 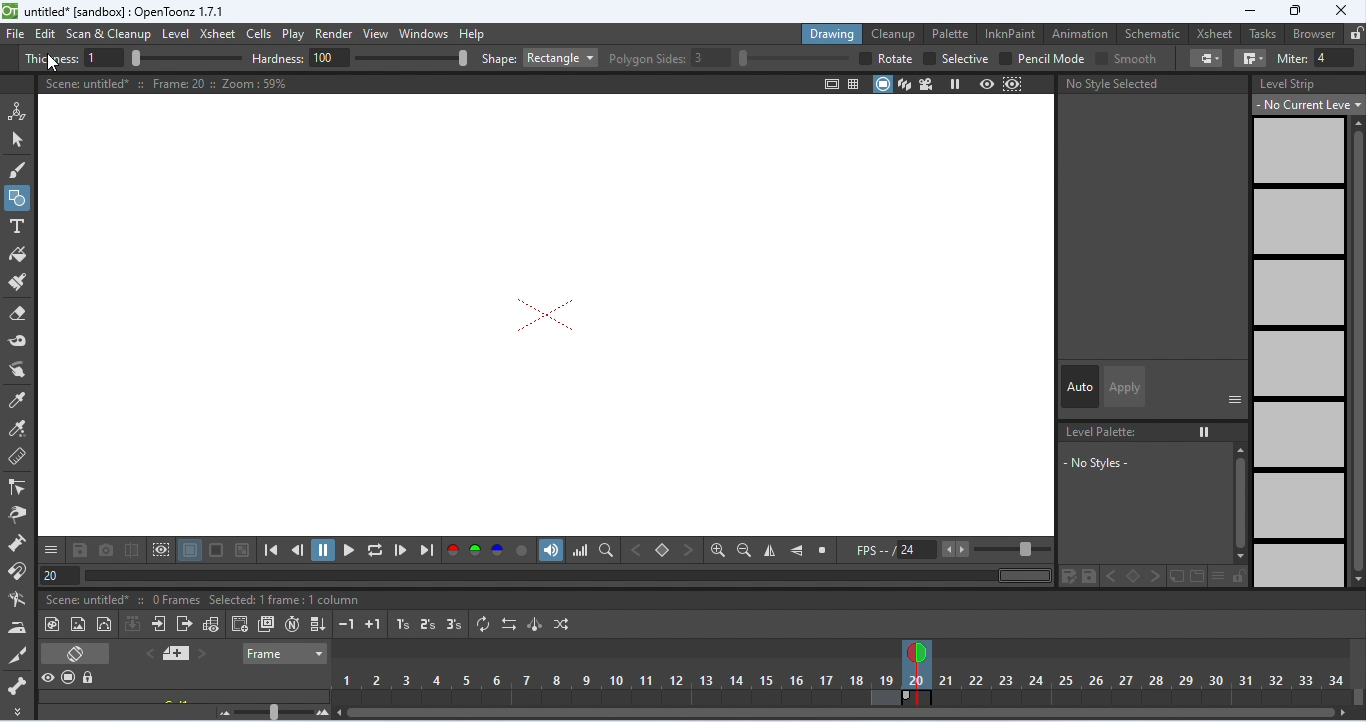 I want to click on no frames, so click(x=1301, y=353).